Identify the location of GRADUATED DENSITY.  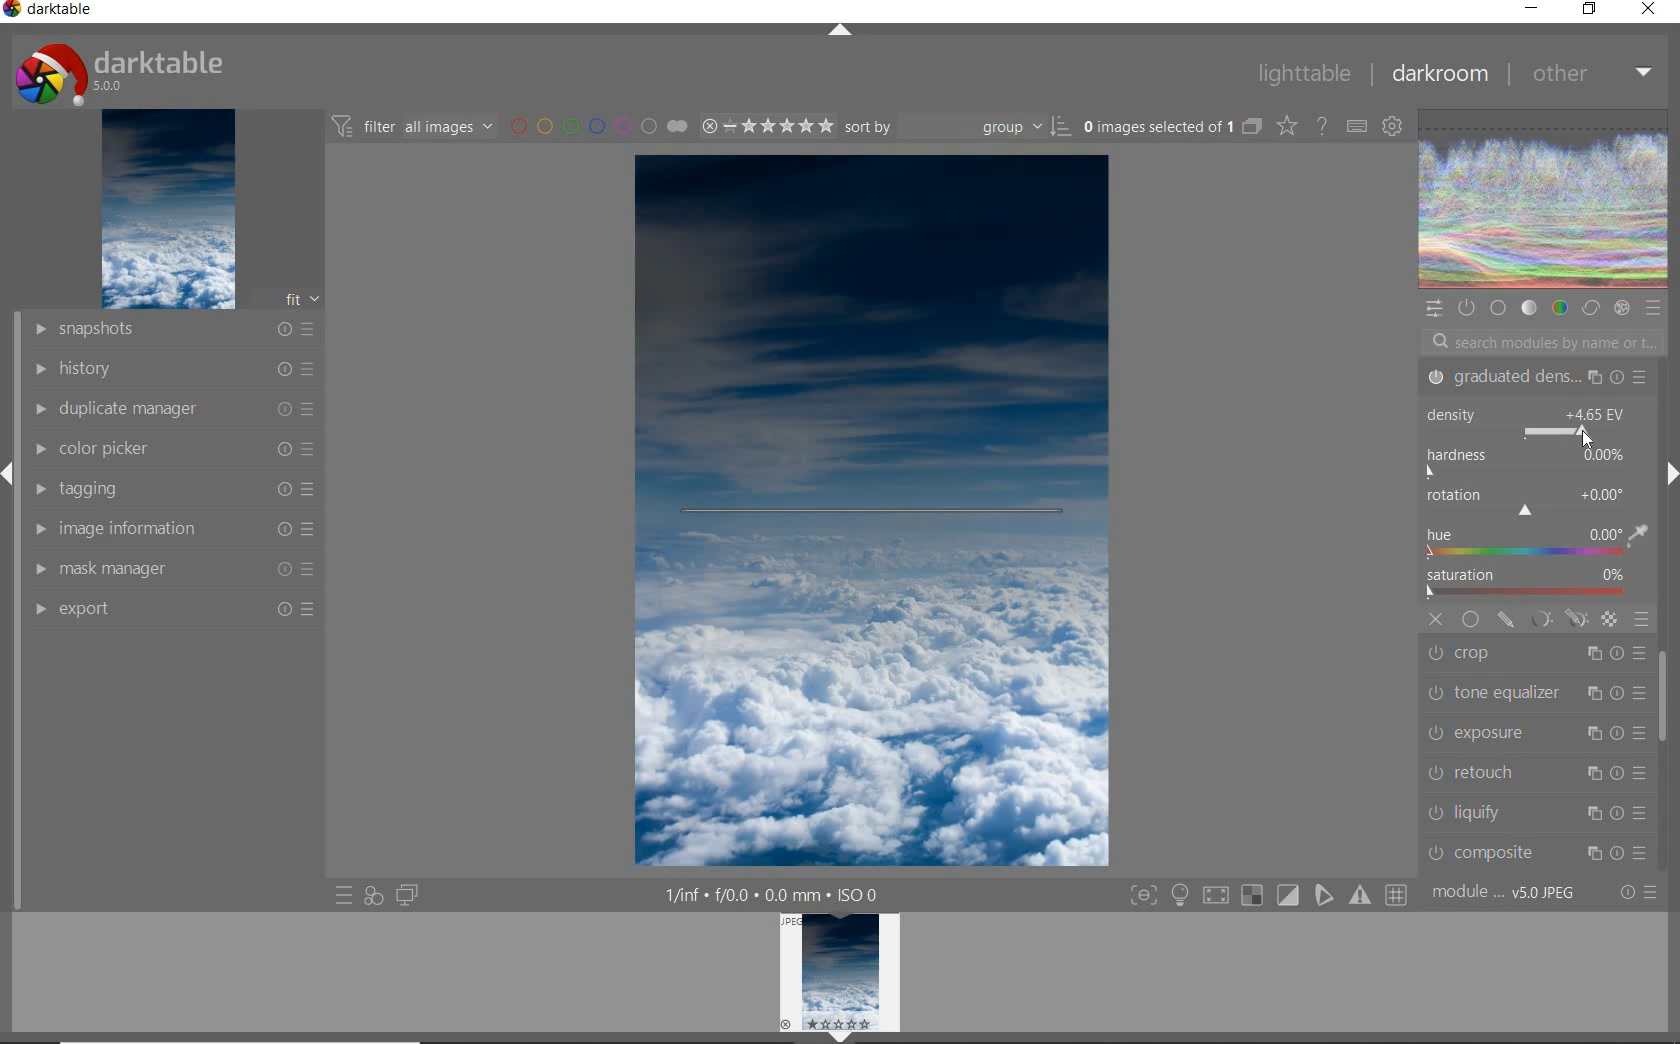
(1535, 378).